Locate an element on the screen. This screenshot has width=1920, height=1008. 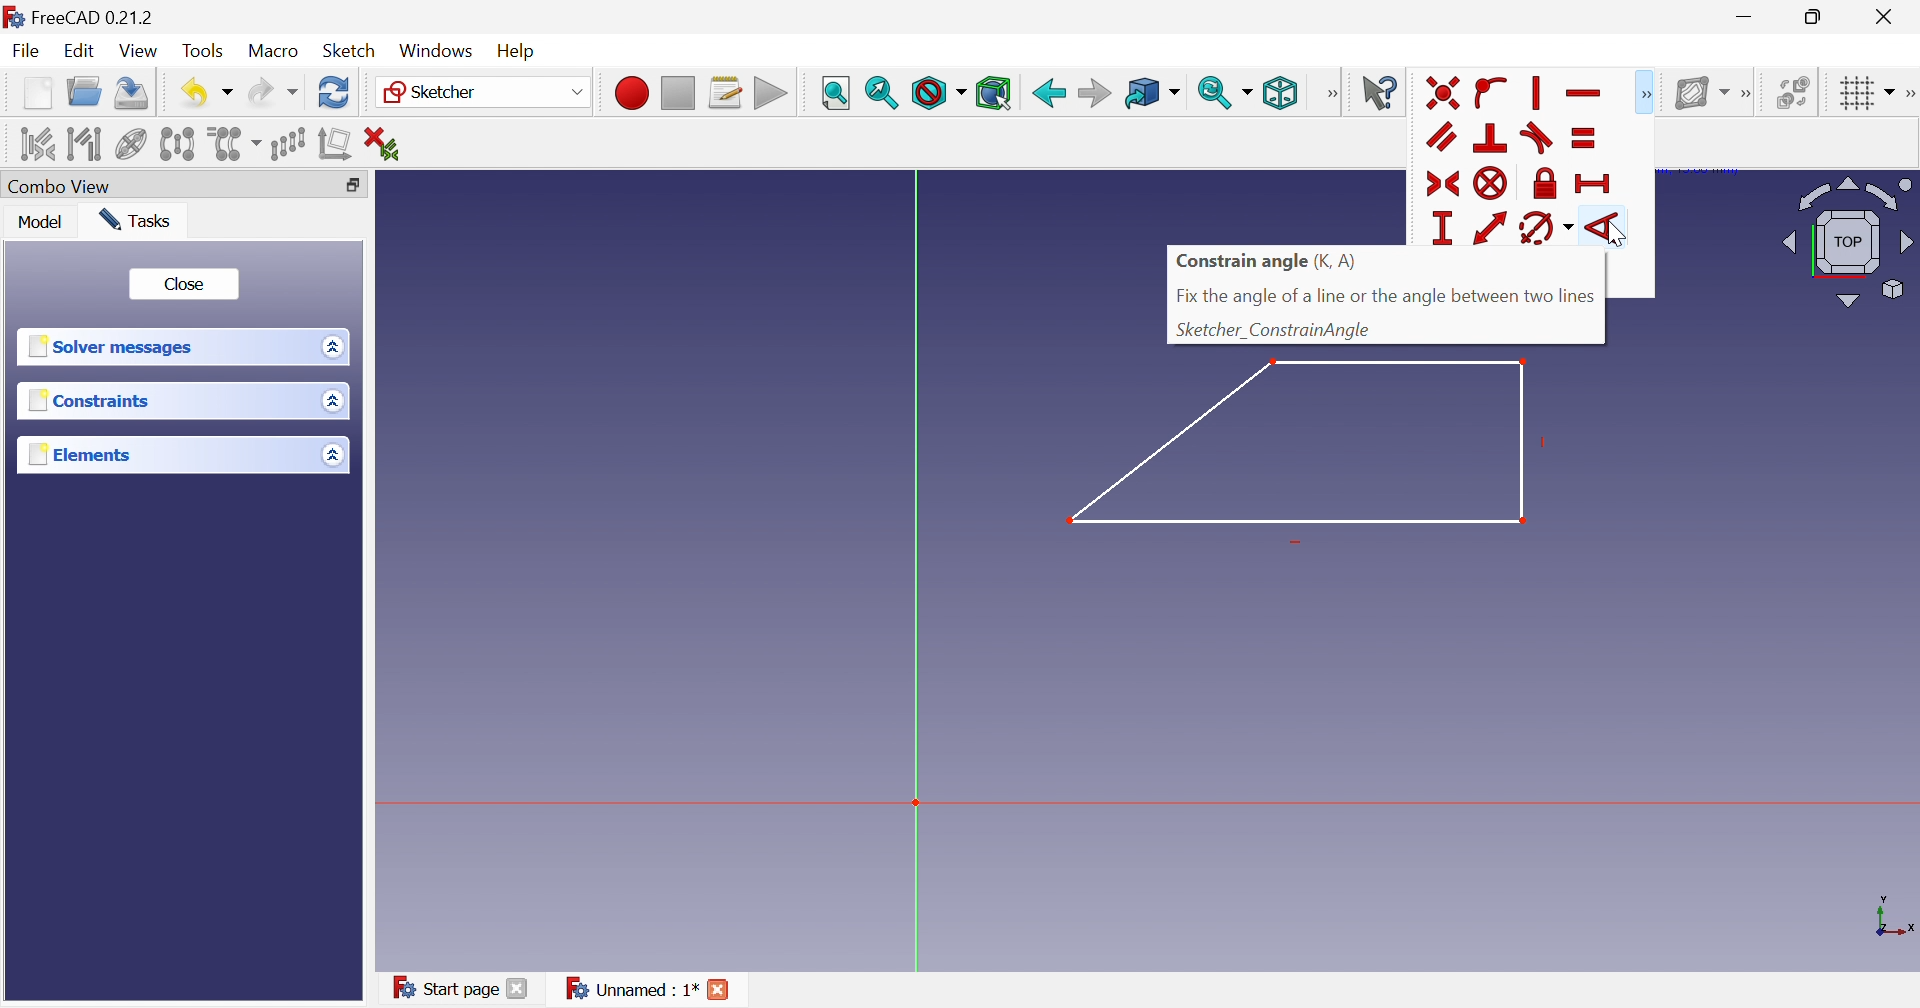
More is located at coordinates (1745, 90).